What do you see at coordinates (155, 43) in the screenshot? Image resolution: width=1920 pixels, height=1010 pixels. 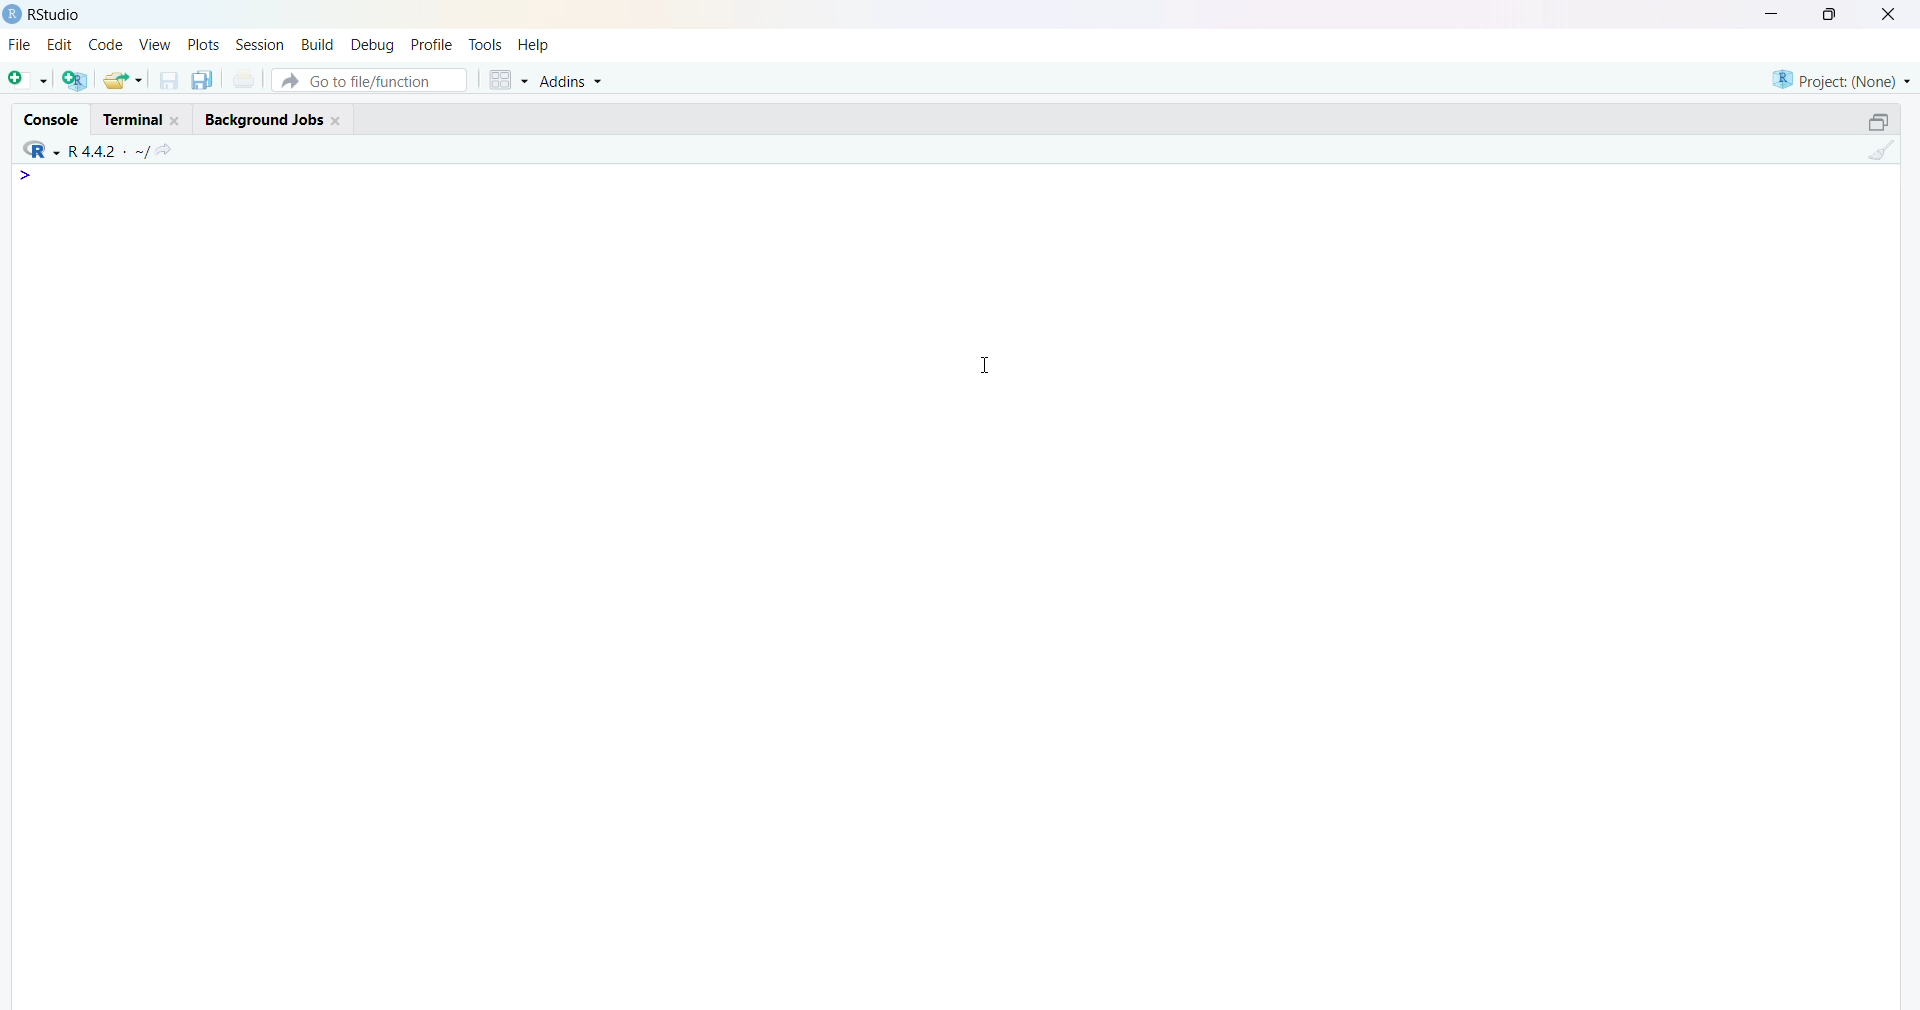 I see `view` at bounding box center [155, 43].